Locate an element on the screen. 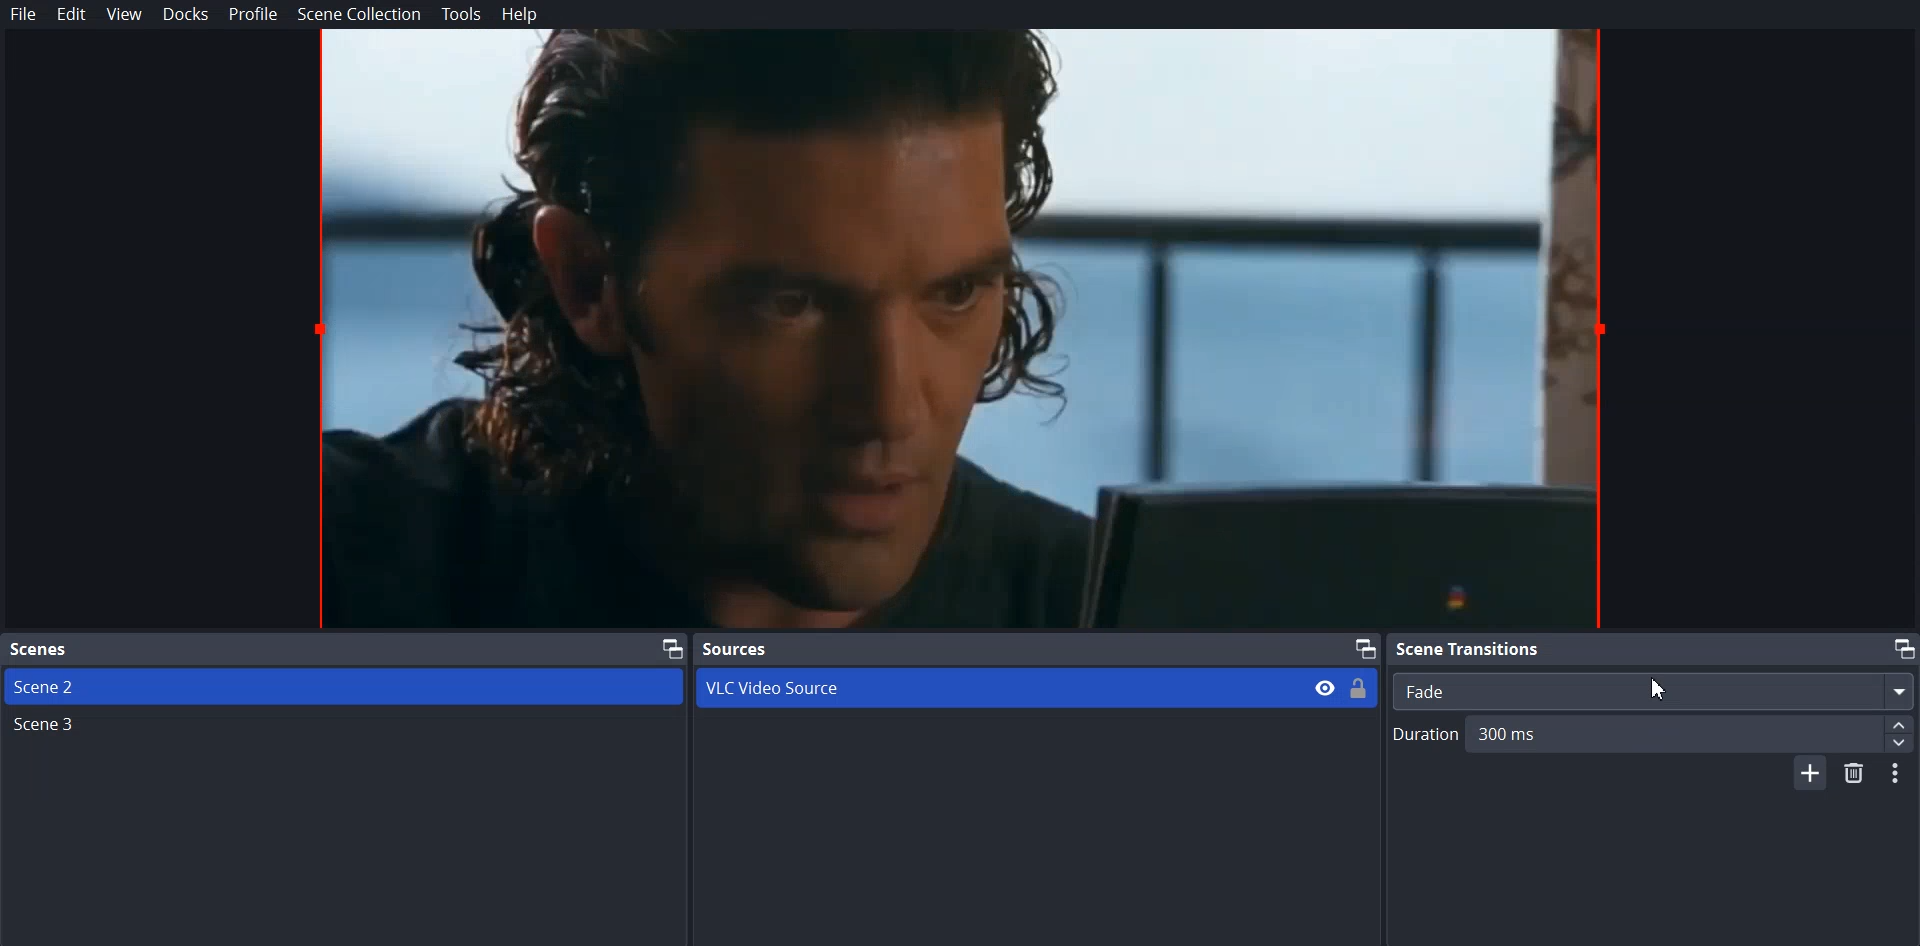 This screenshot has width=1920, height=946. Duration is located at coordinates (1427, 739).